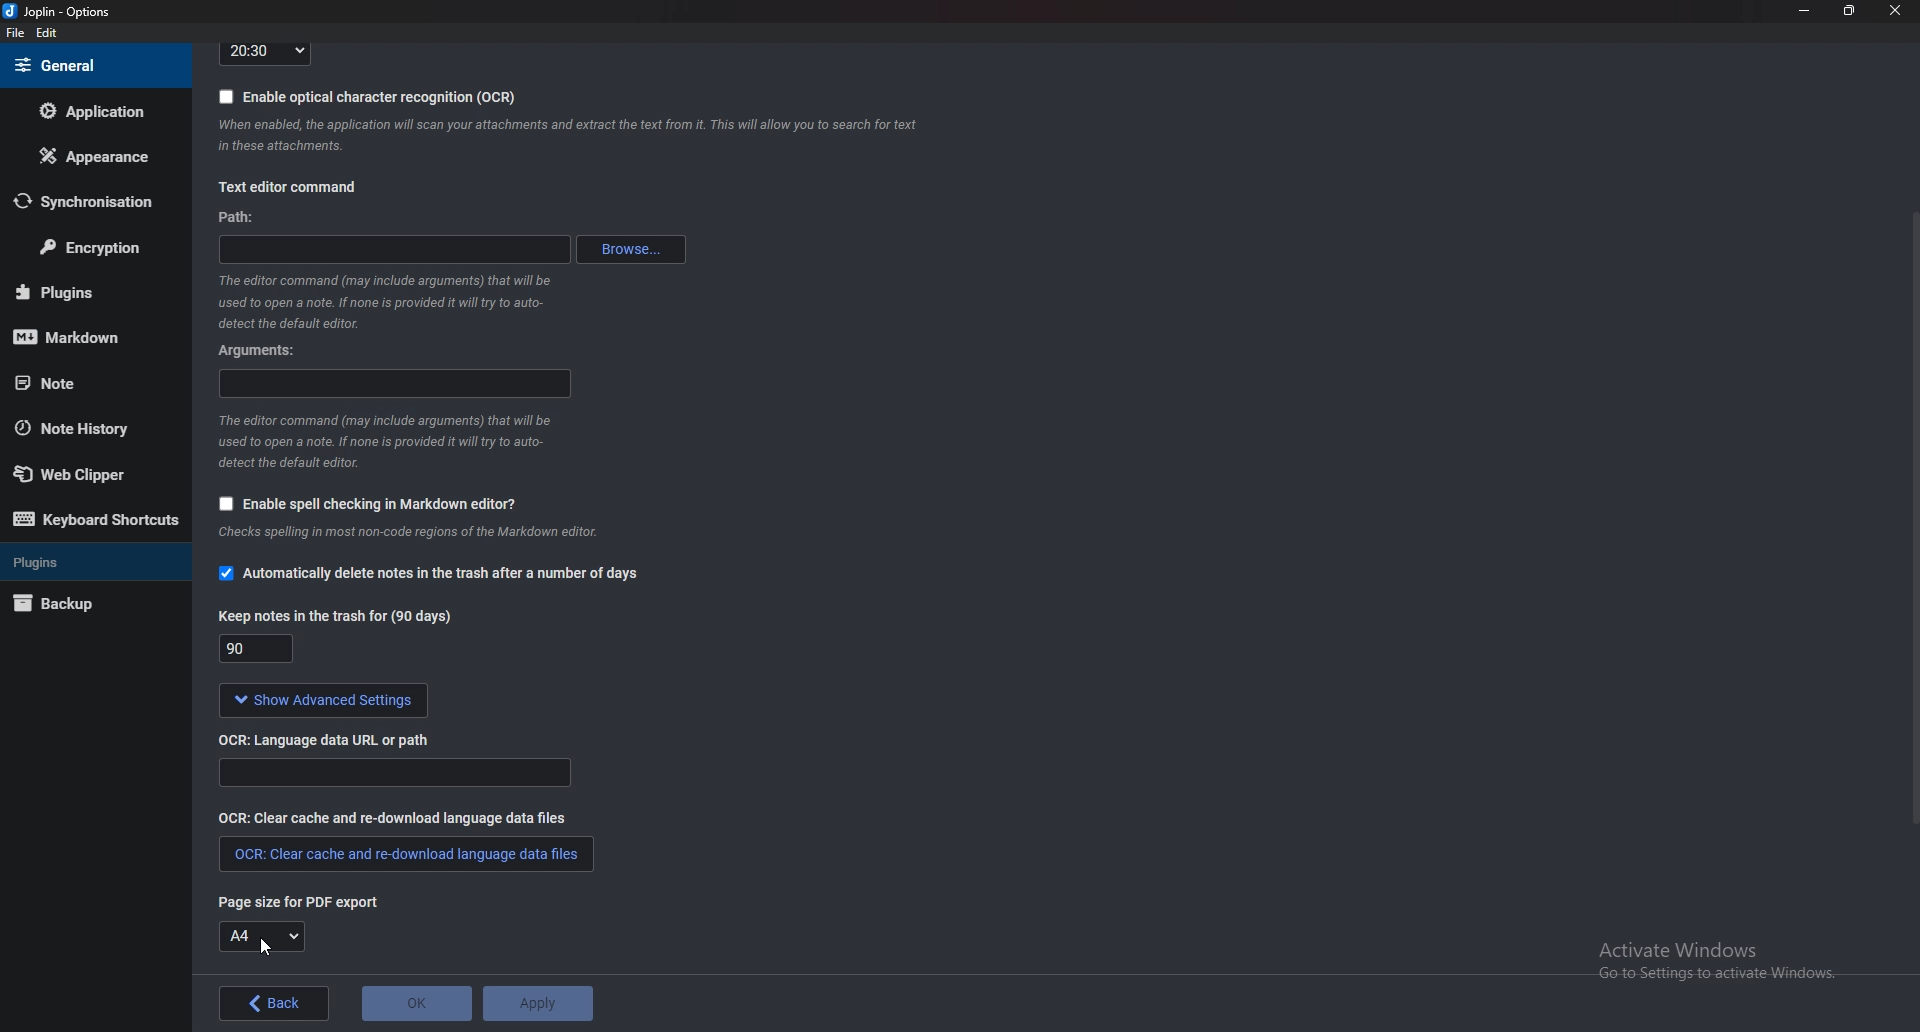  I want to click on joplin, so click(61, 13).